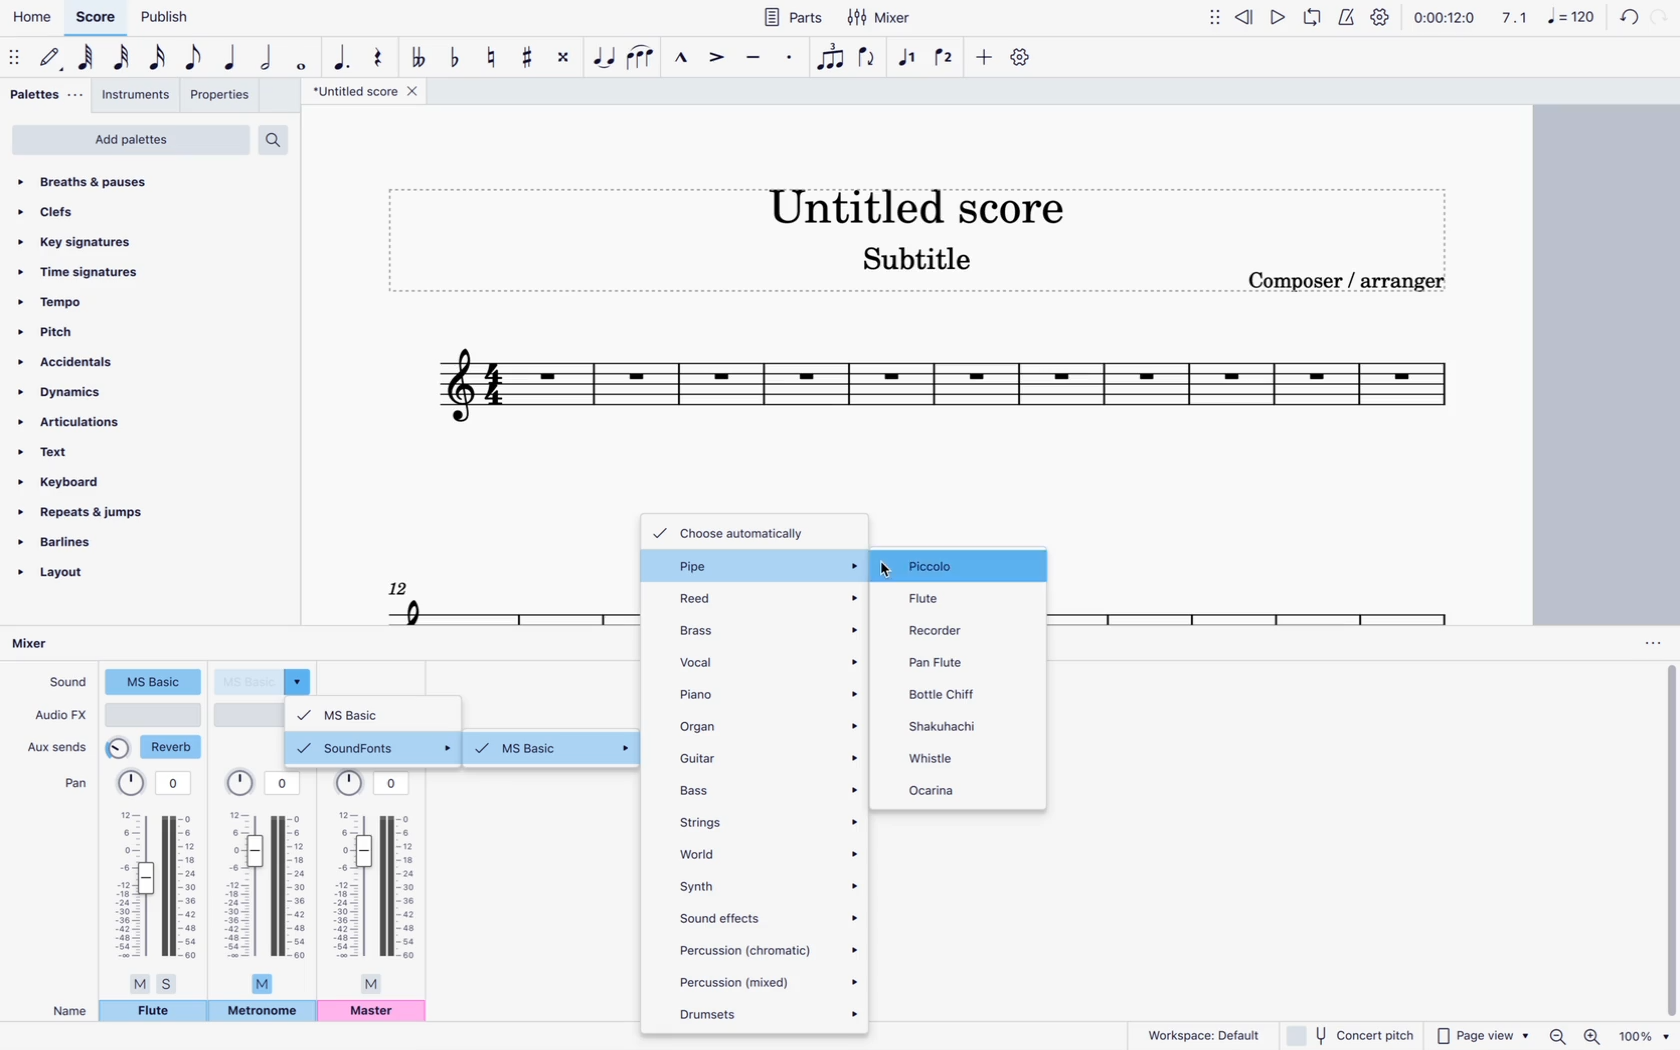 This screenshot has width=1680, height=1050. What do you see at coordinates (764, 1014) in the screenshot?
I see `drumsets` at bounding box center [764, 1014].